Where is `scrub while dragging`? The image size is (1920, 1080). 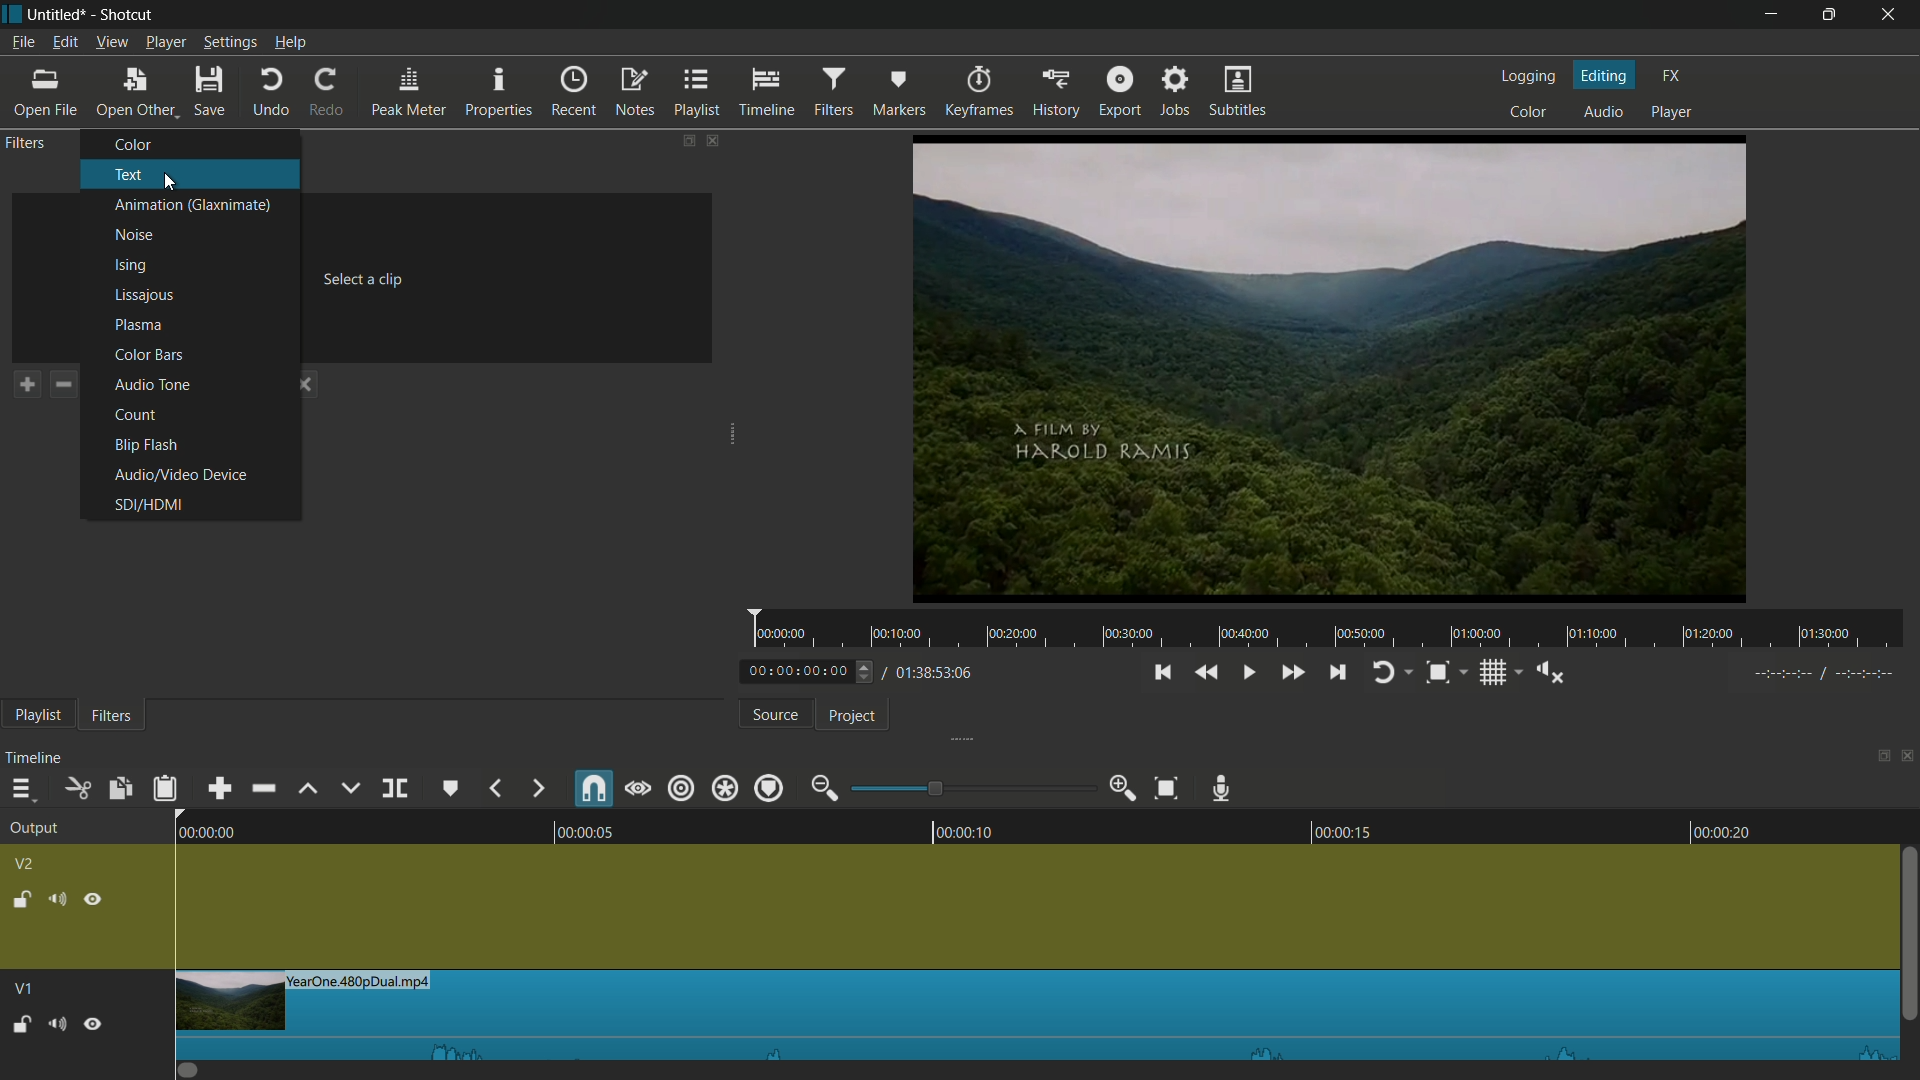 scrub while dragging is located at coordinates (639, 789).